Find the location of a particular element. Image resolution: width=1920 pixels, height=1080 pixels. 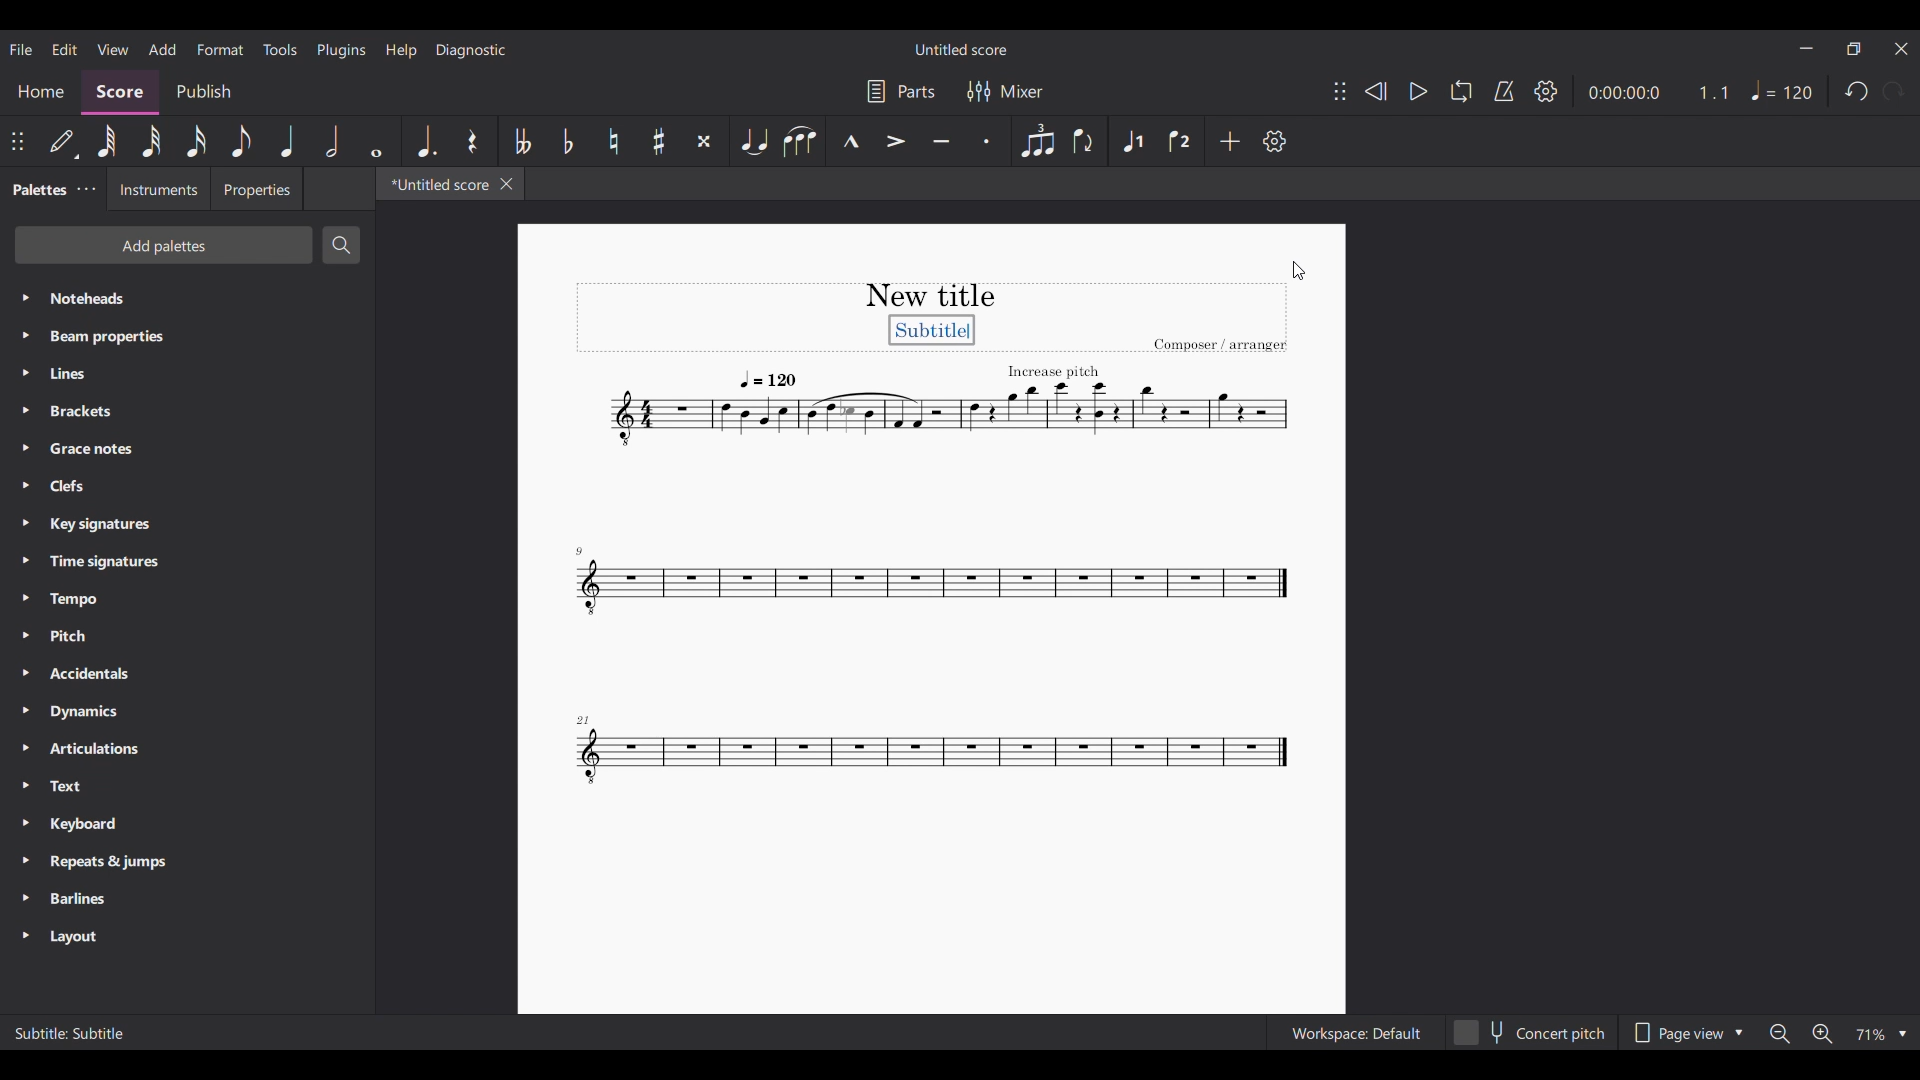

Add menu is located at coordinates (163, 50).